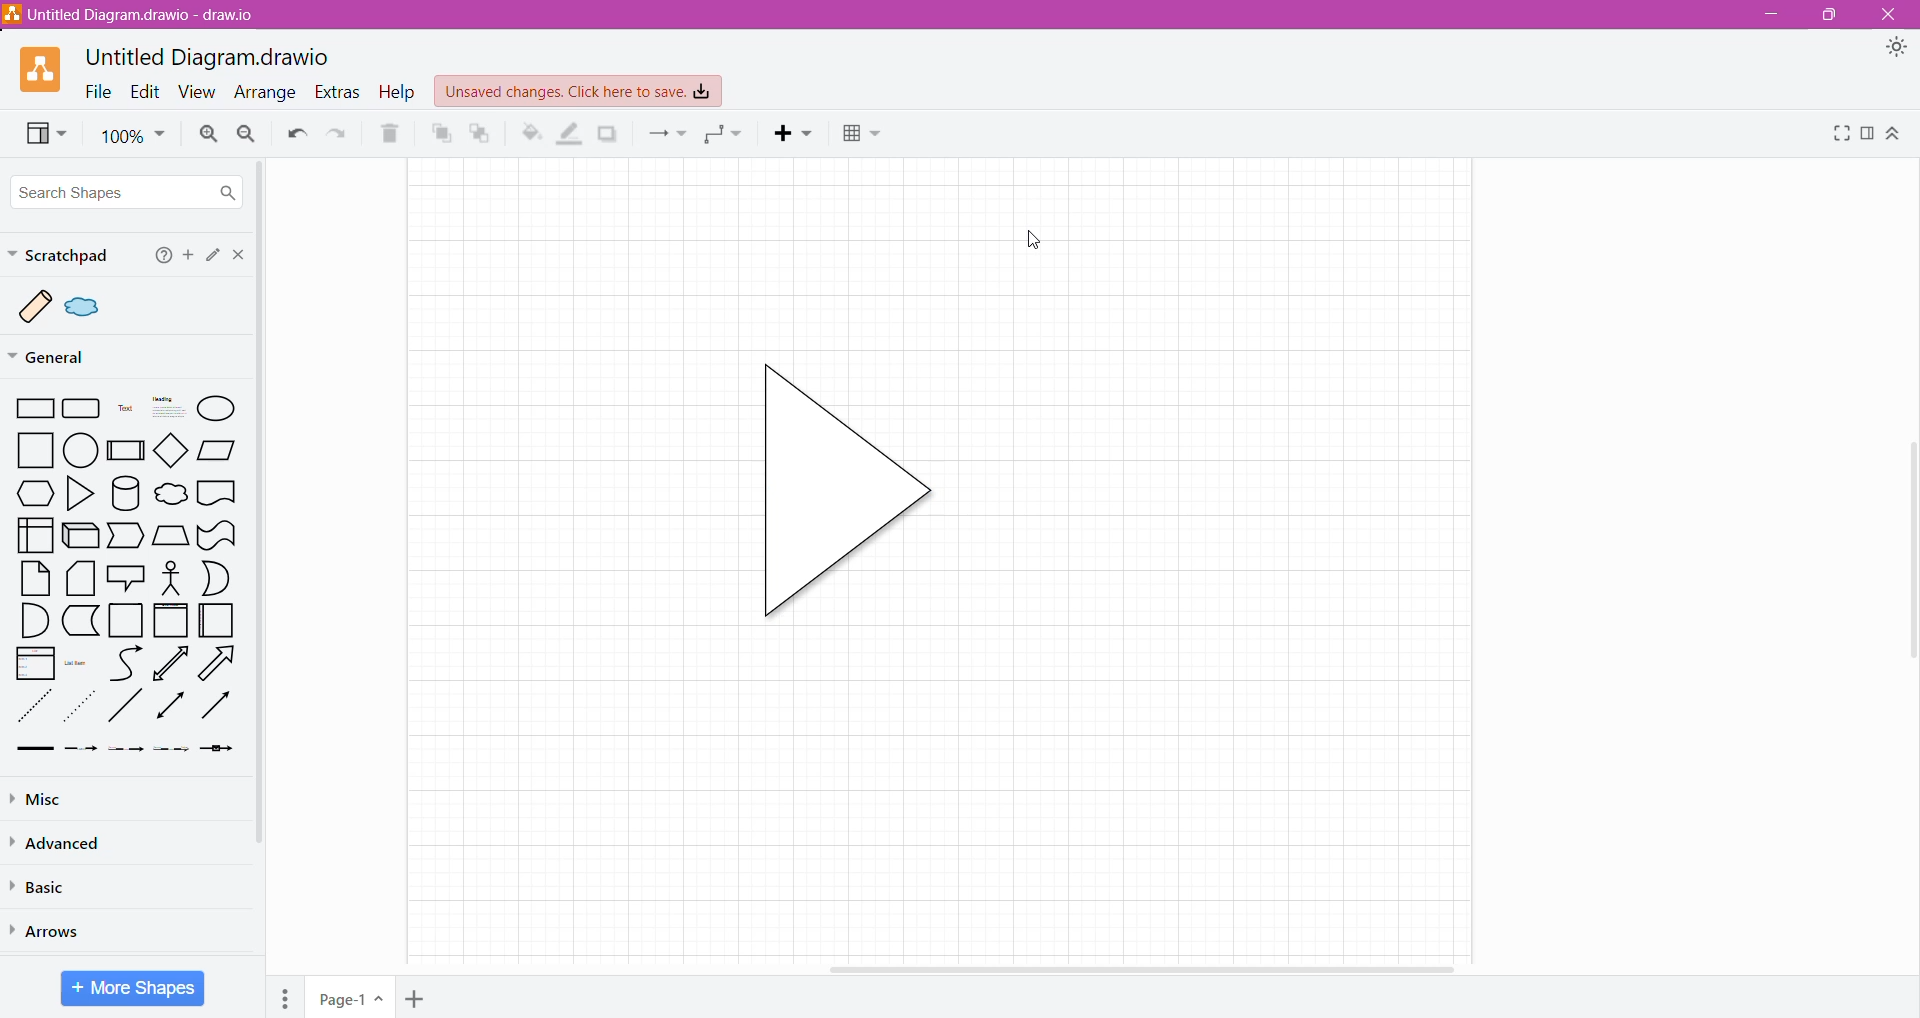  What do you see at coordinates (208, 59) in the screenshot?
I see `Untitled Diagram.draw.io` at bounding box center [208, 59].